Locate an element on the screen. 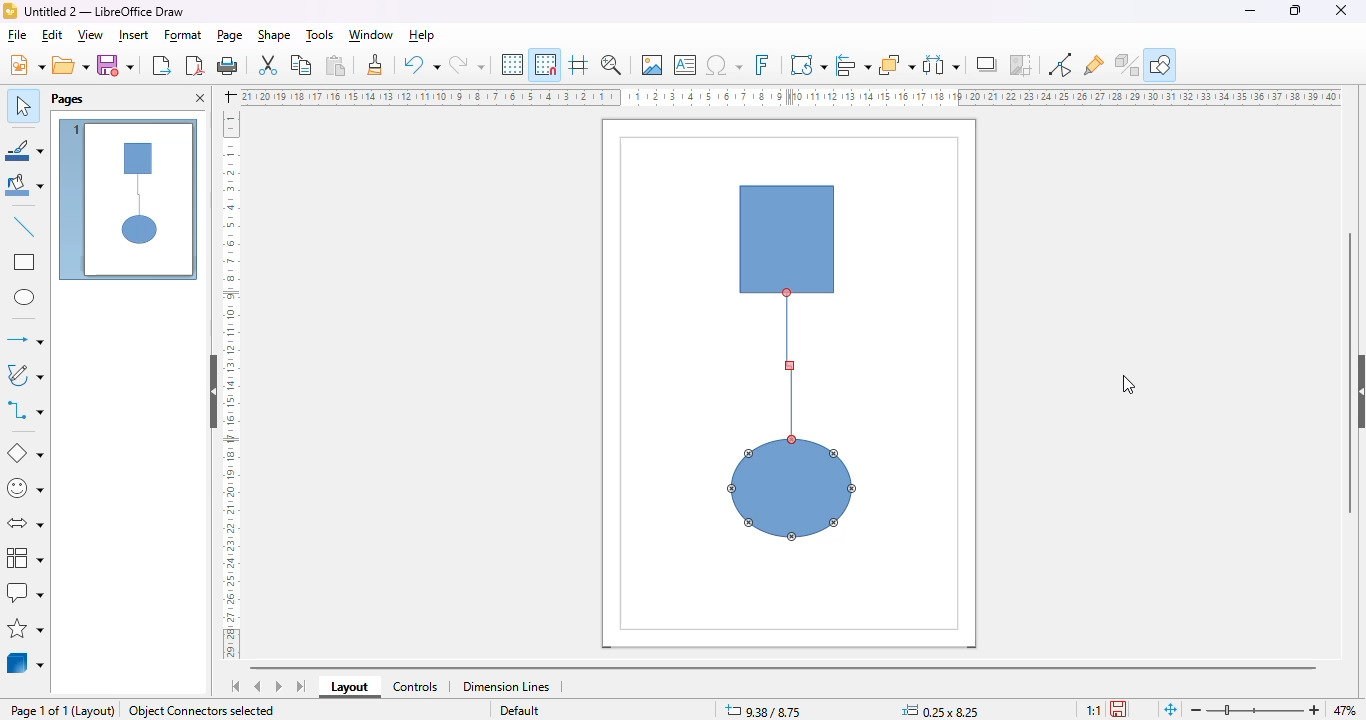 This screenshot has height=720, width=1366. logo is located at coordinates (10, 11).